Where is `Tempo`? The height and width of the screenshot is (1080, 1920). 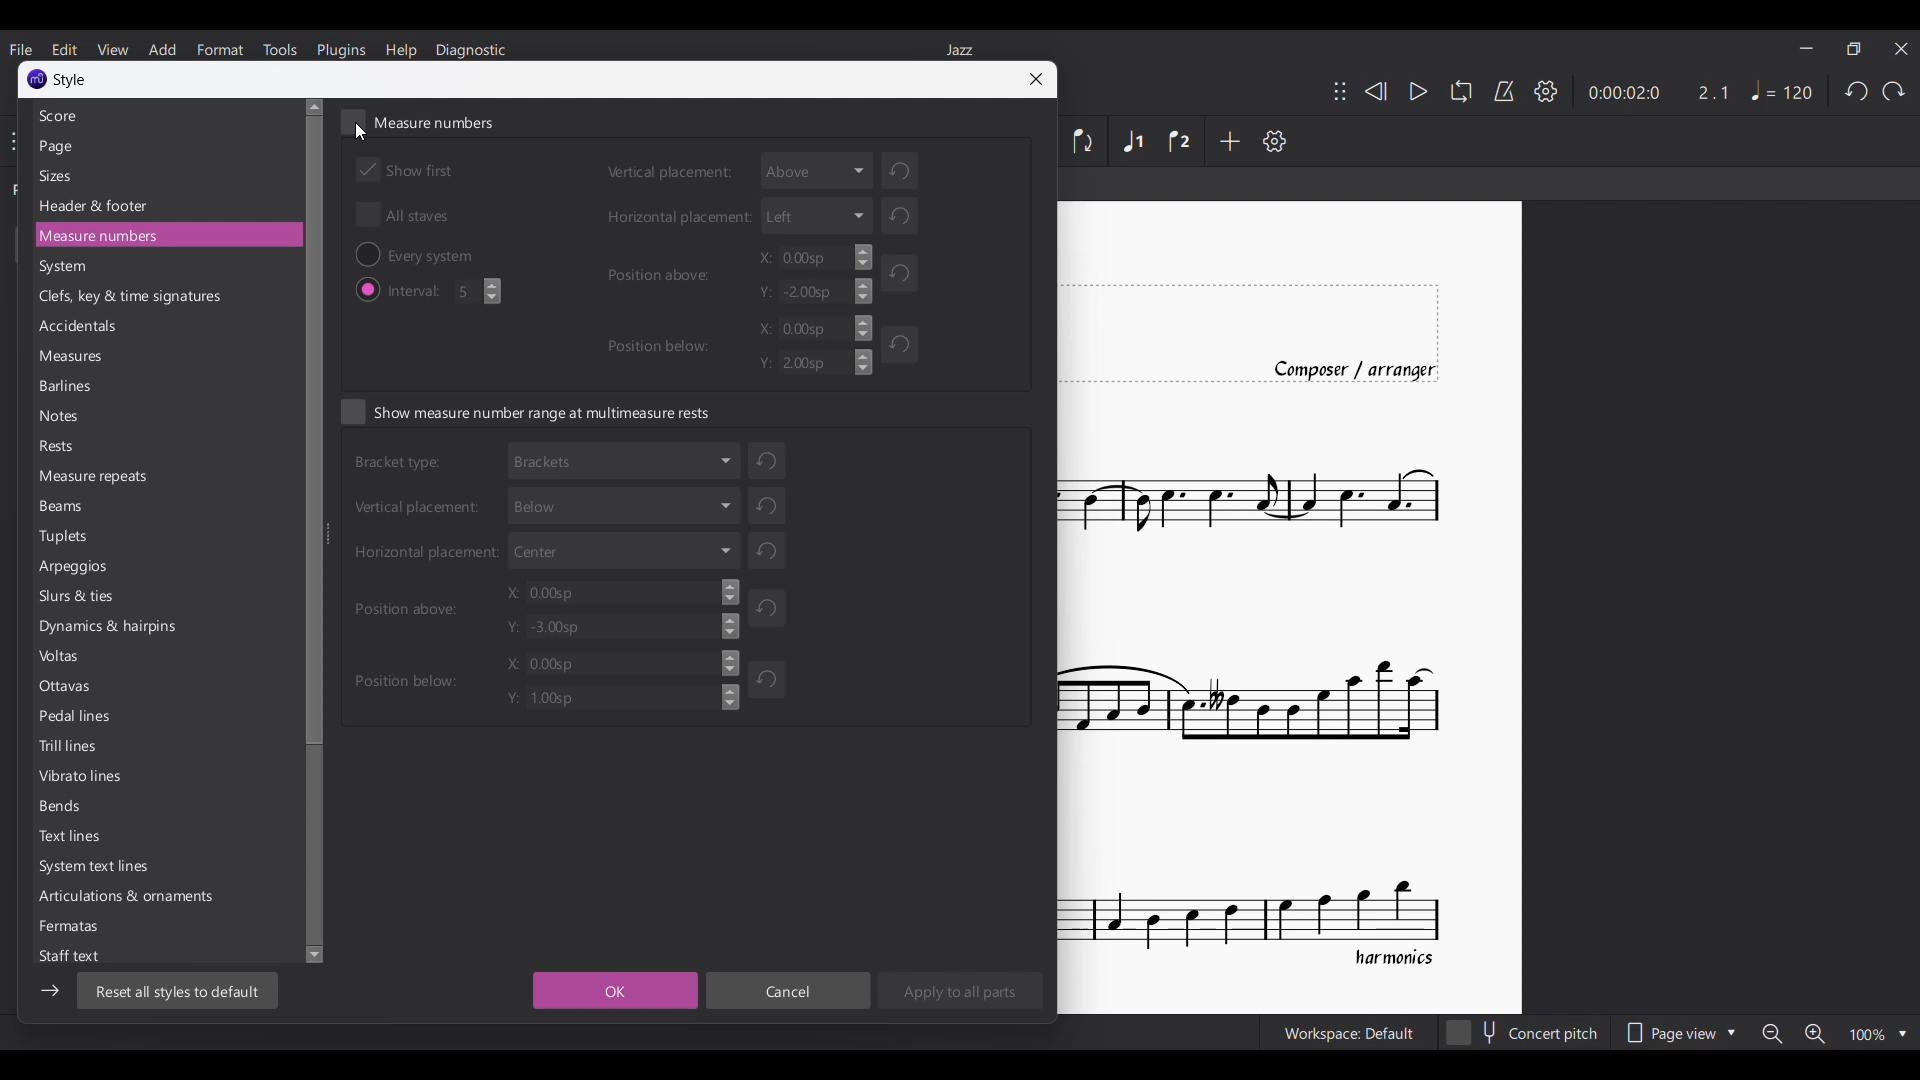 Tempo is located at coordinates (1782, 90).